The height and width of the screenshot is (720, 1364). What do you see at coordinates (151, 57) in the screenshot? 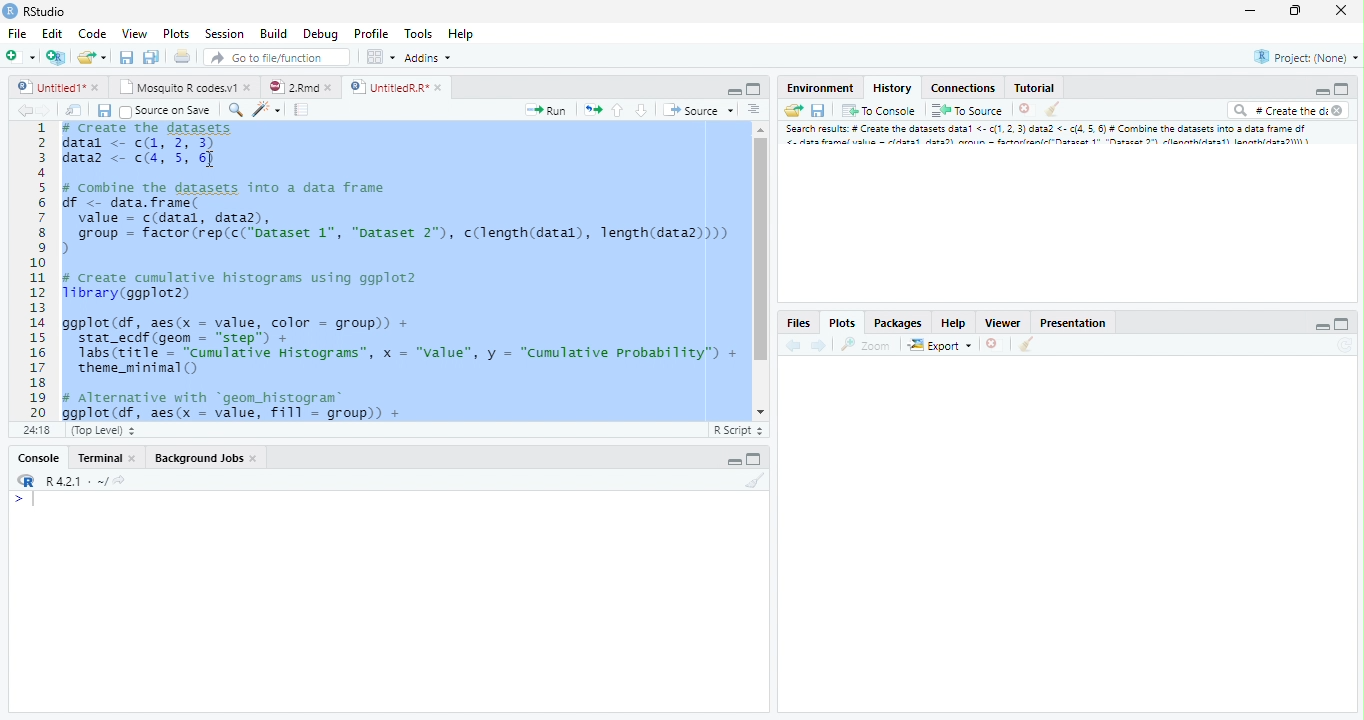
I see `Save all` at bounding box center [151, 57].